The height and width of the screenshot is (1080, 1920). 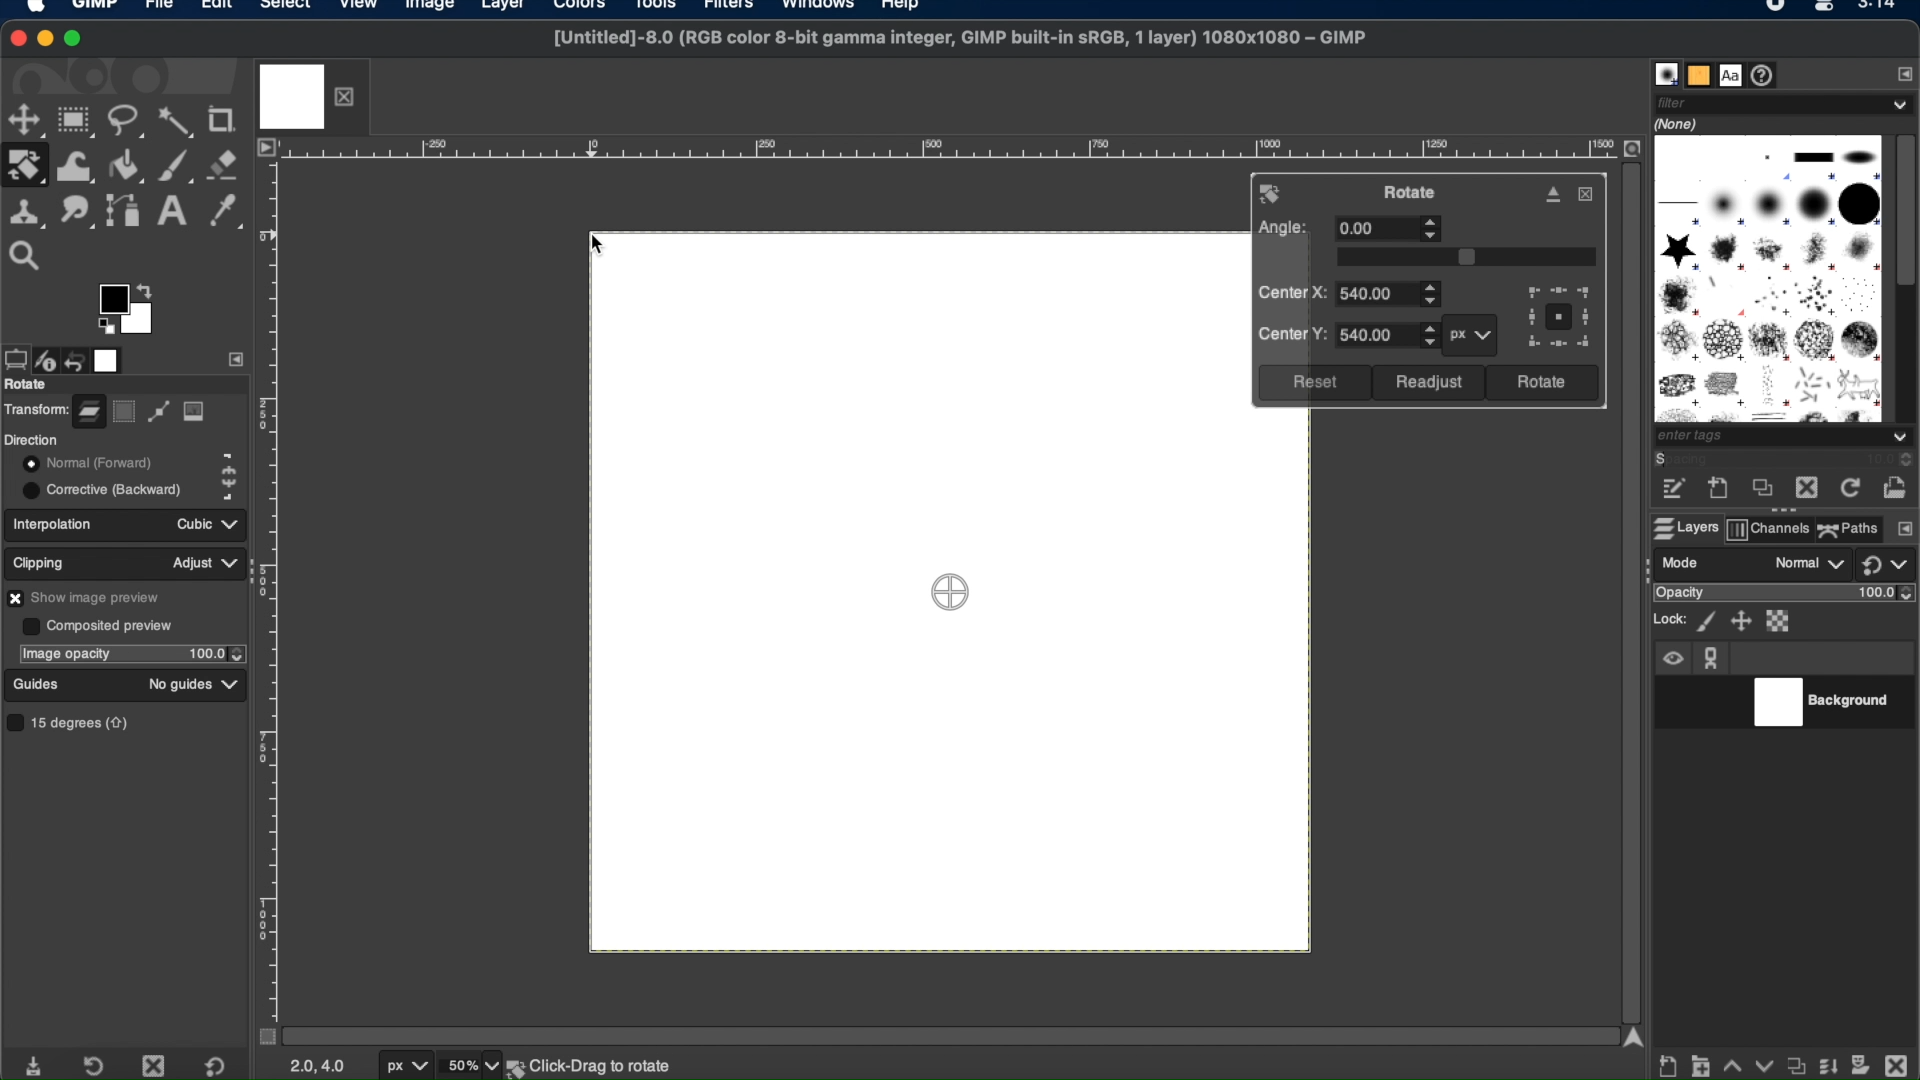 I want to click on refresh brushes, so click(x=1847, y=489).